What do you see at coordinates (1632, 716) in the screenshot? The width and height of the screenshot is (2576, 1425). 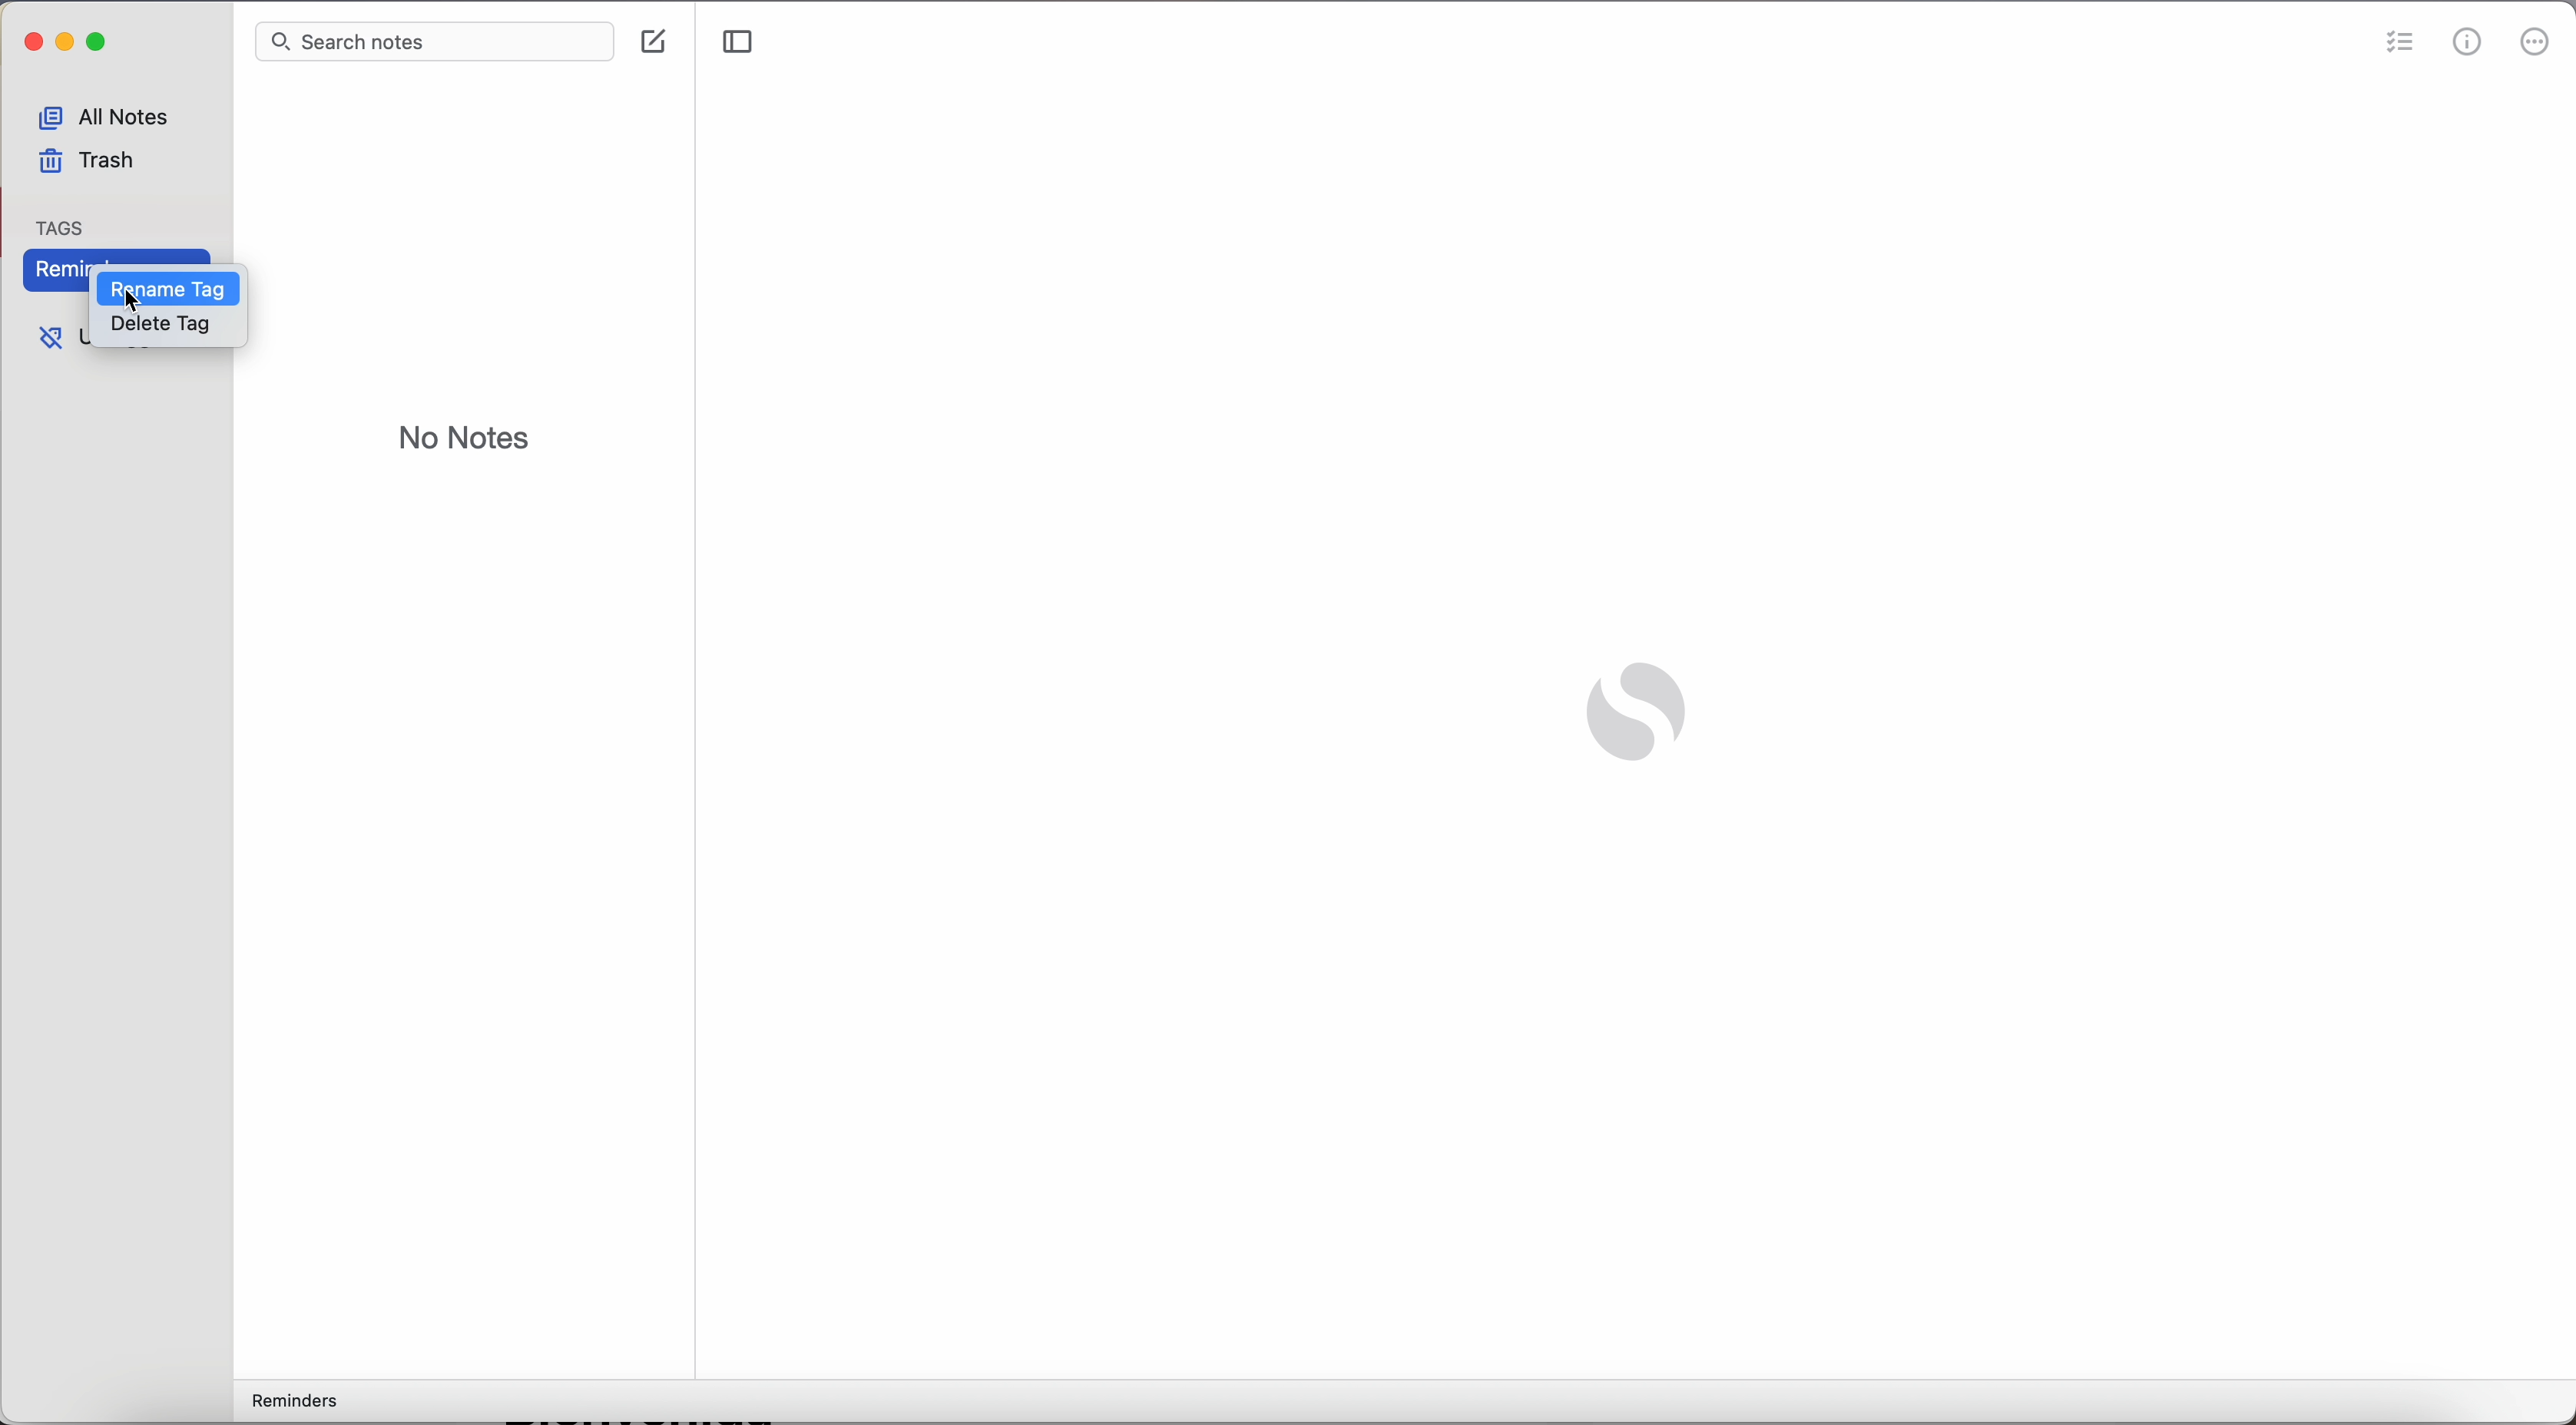 I see `Simplenote logo` at bounding box center [1632, 716].